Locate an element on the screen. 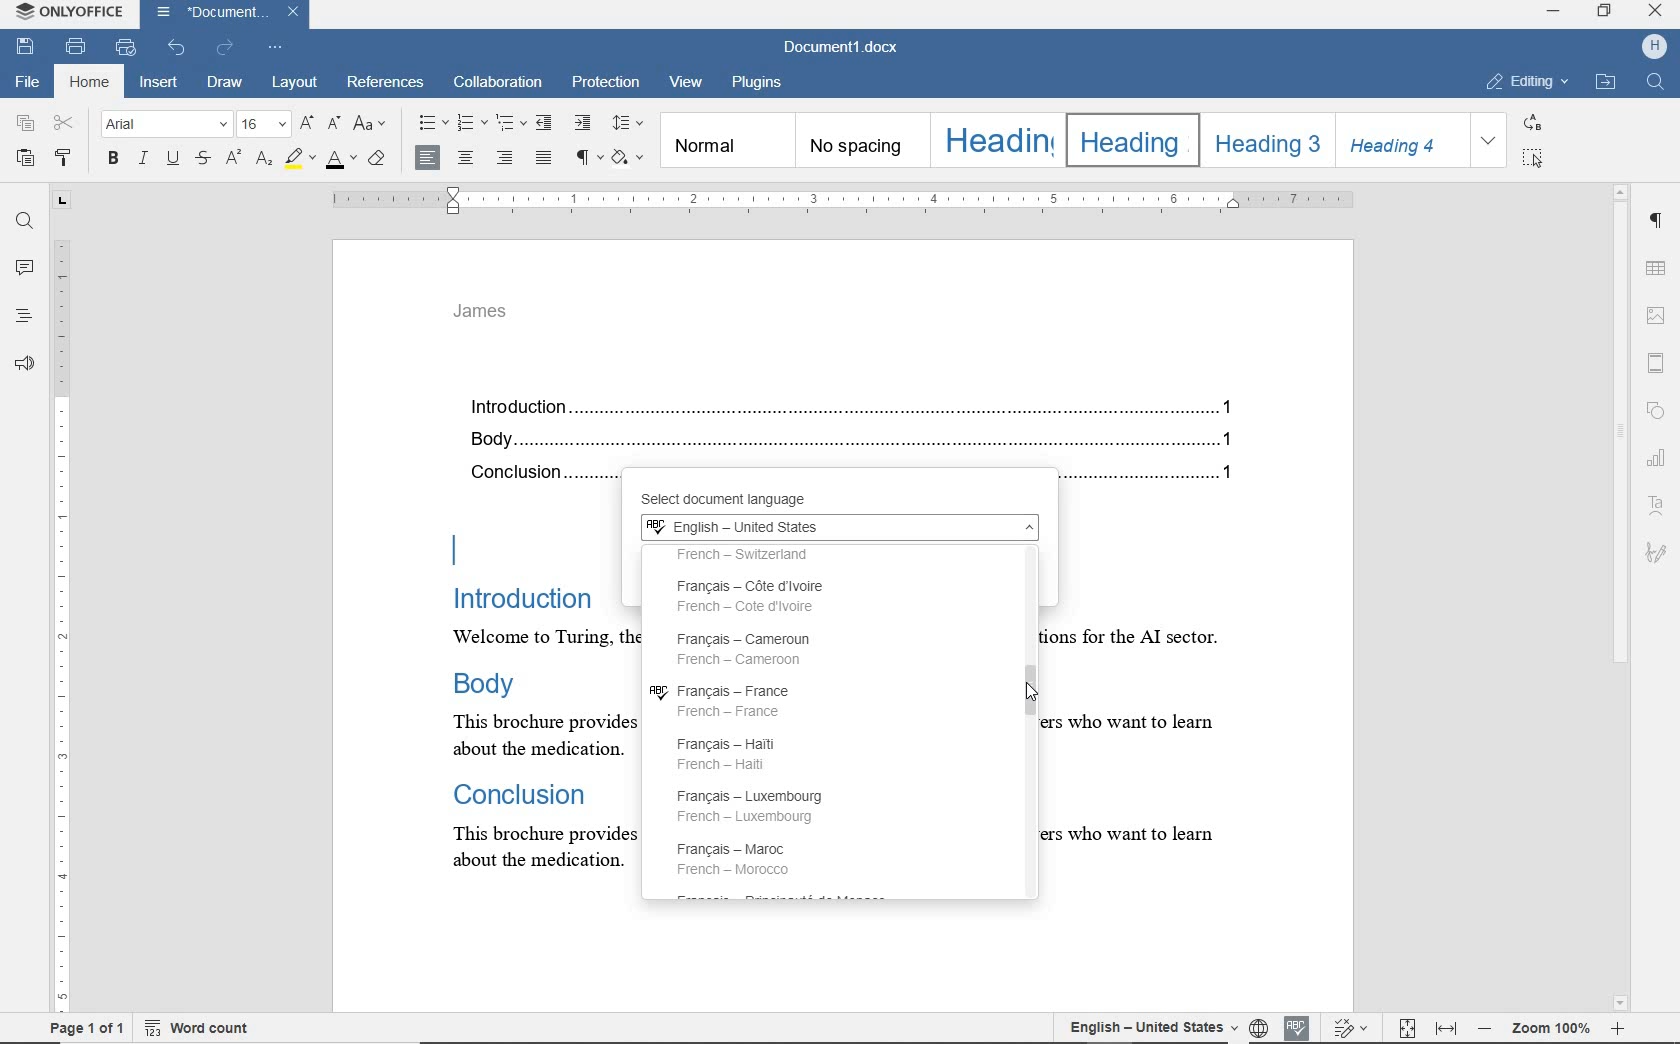  multilevel list is located at coordinates (509, 122).